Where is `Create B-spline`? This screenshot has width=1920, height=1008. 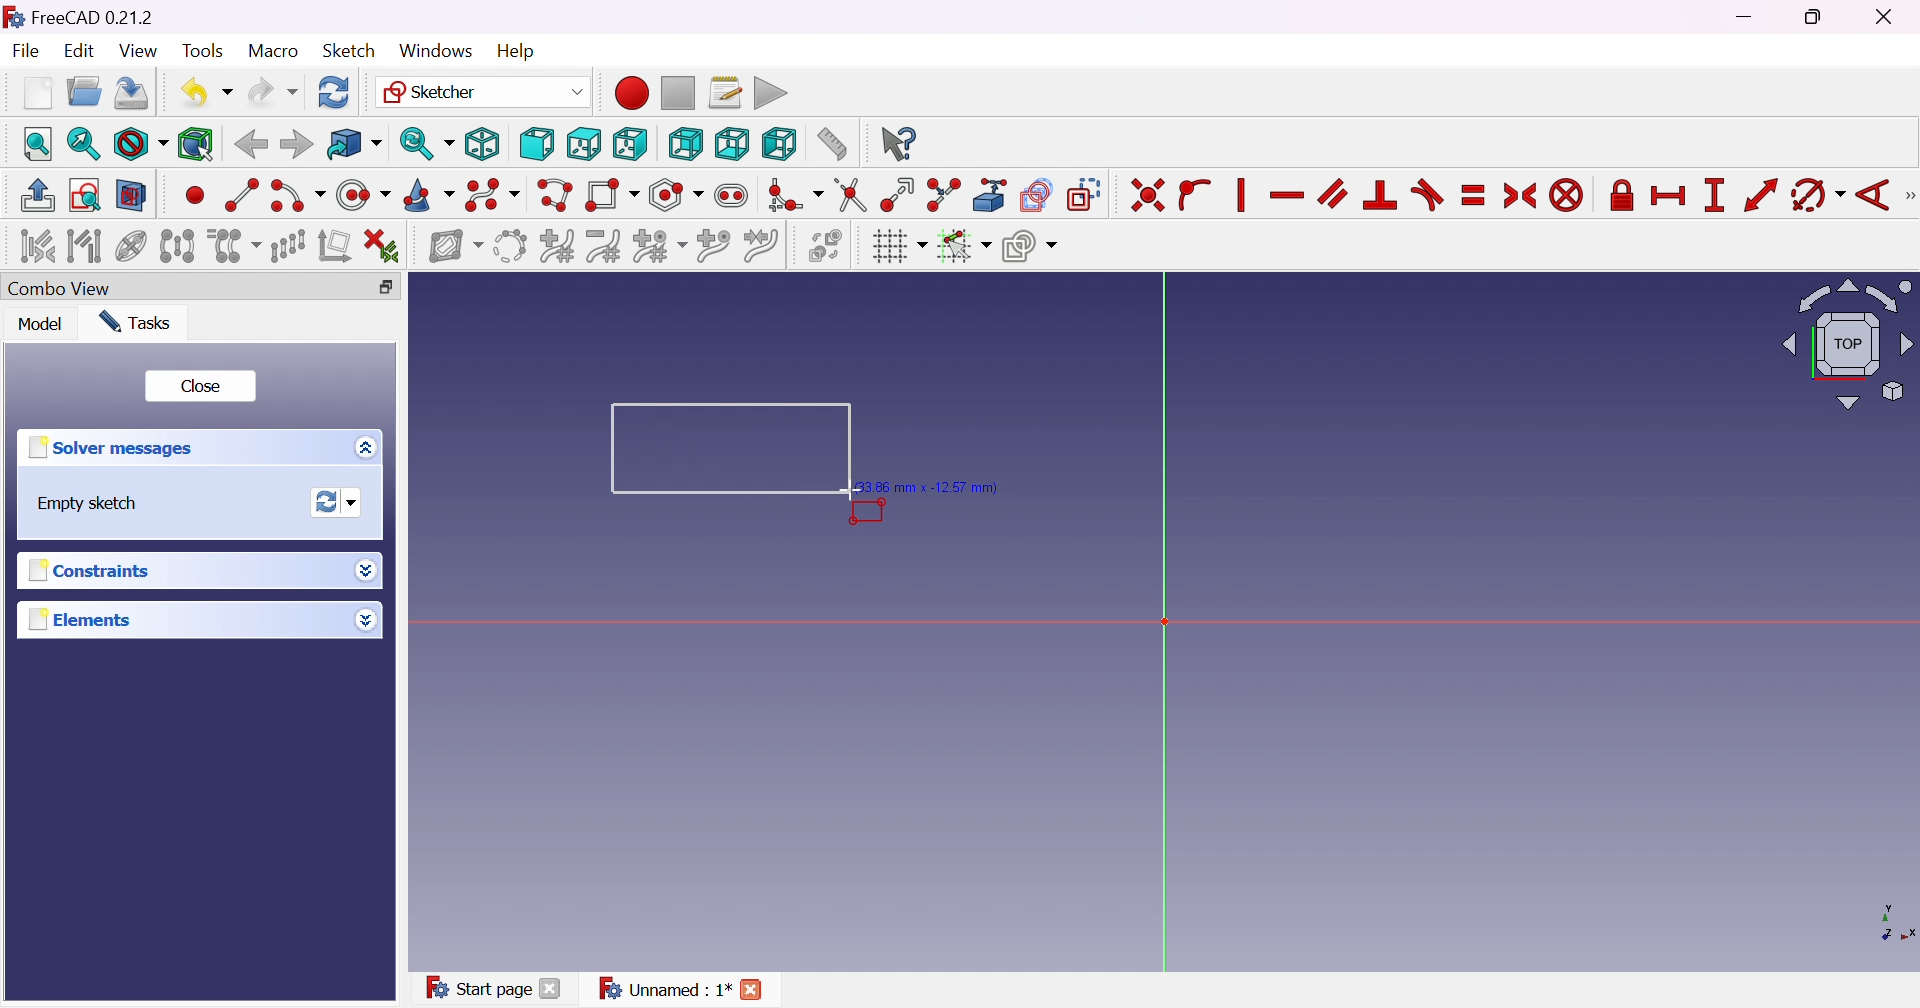
Create B-spline is located at coordinates (492, 195).